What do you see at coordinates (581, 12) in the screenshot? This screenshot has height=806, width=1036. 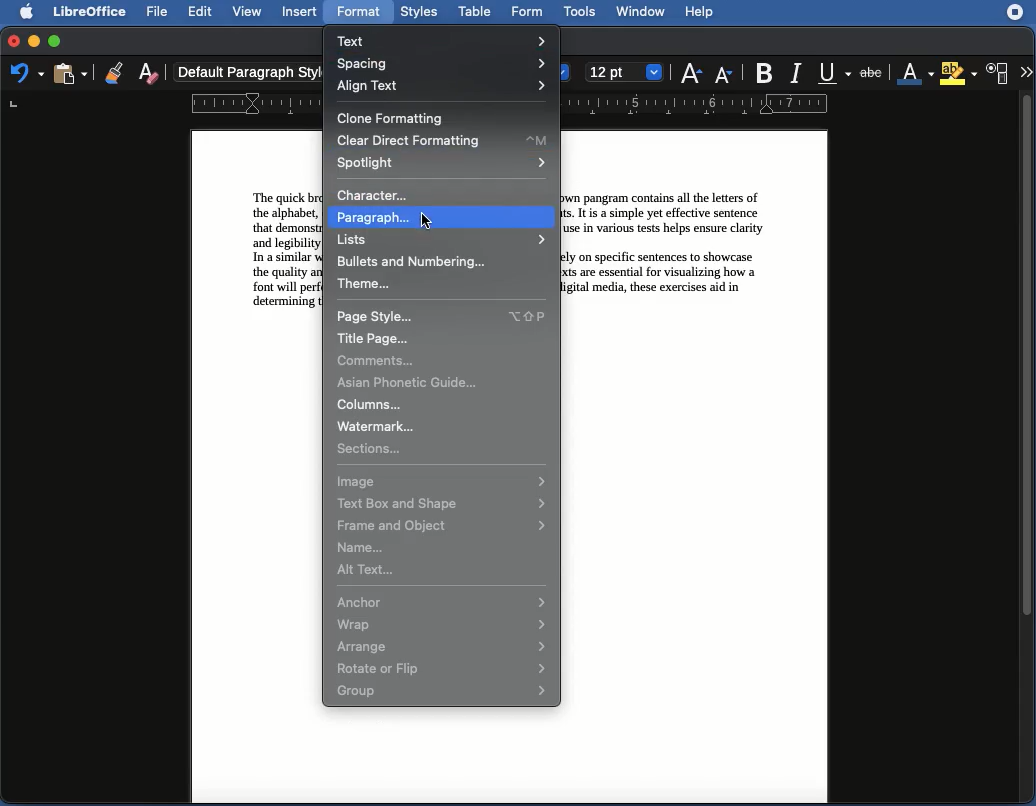 I see `Tools` at bounding box center [581, 12].